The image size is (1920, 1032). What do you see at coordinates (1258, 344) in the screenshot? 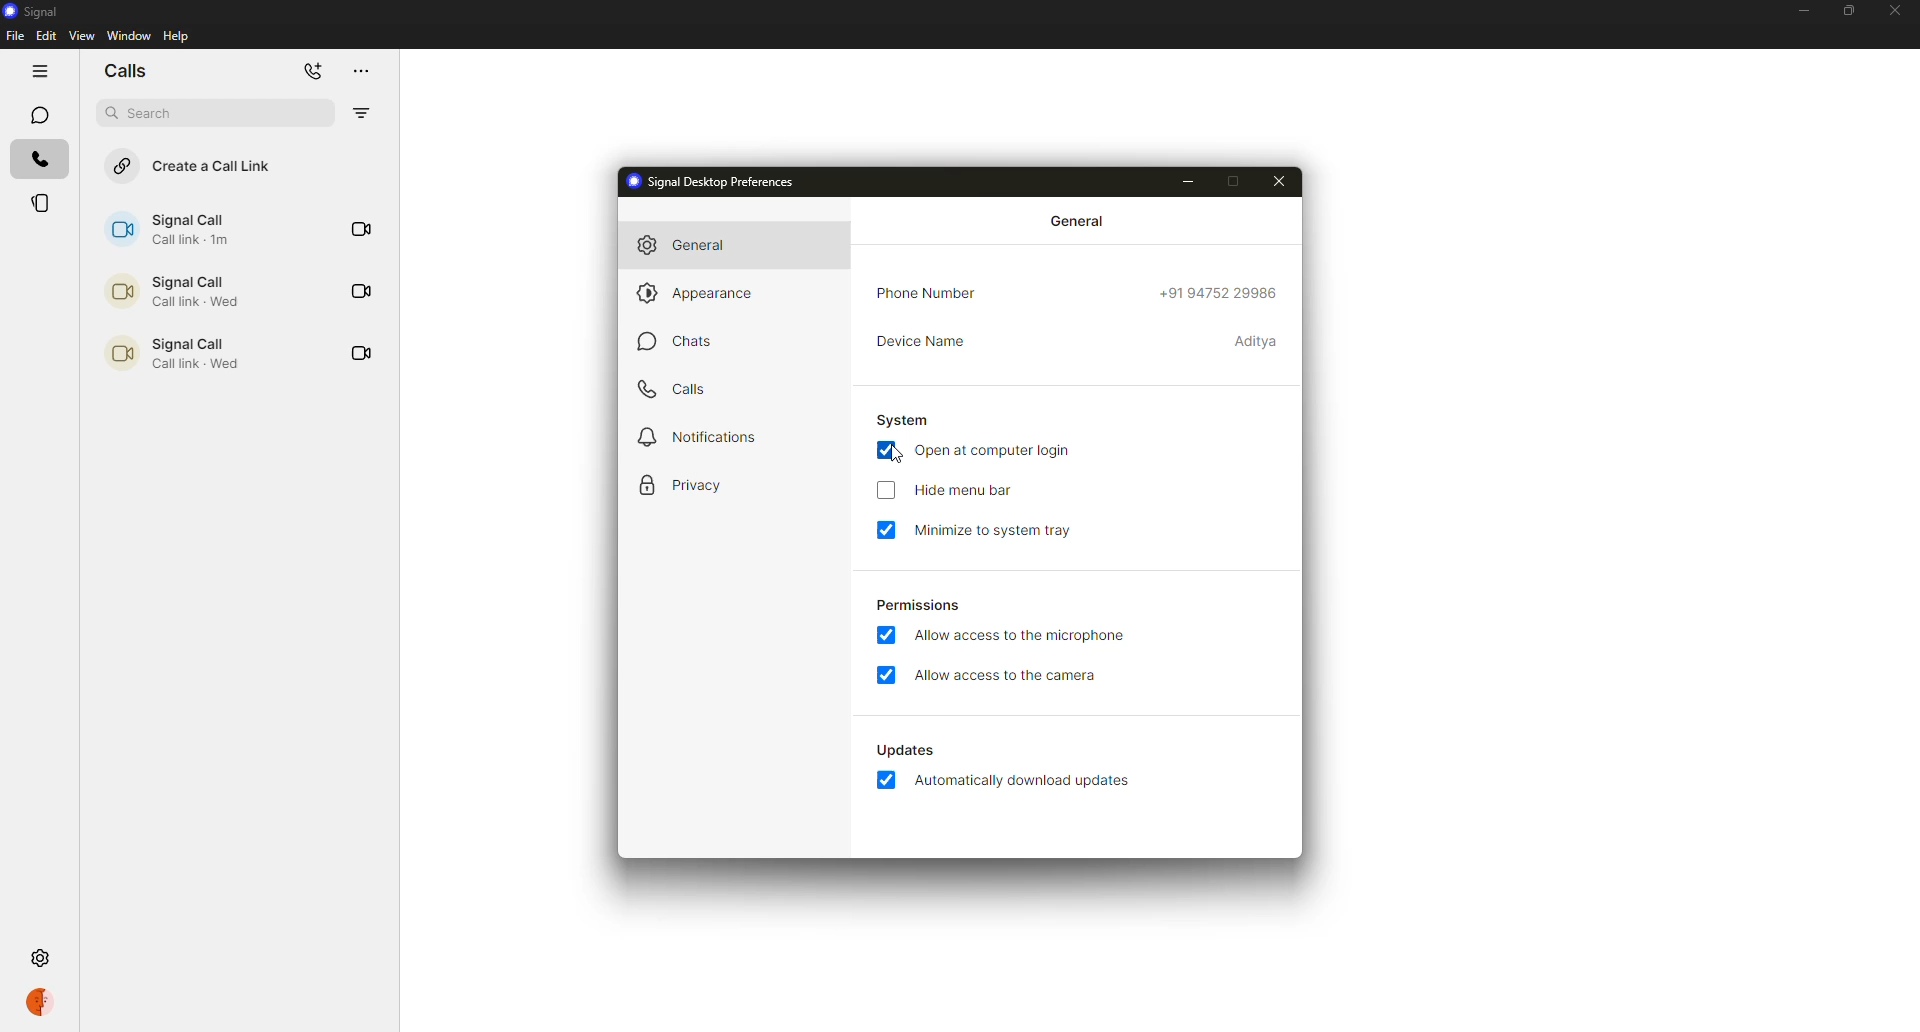
I see `device name` at bounding box center [1258, 344].